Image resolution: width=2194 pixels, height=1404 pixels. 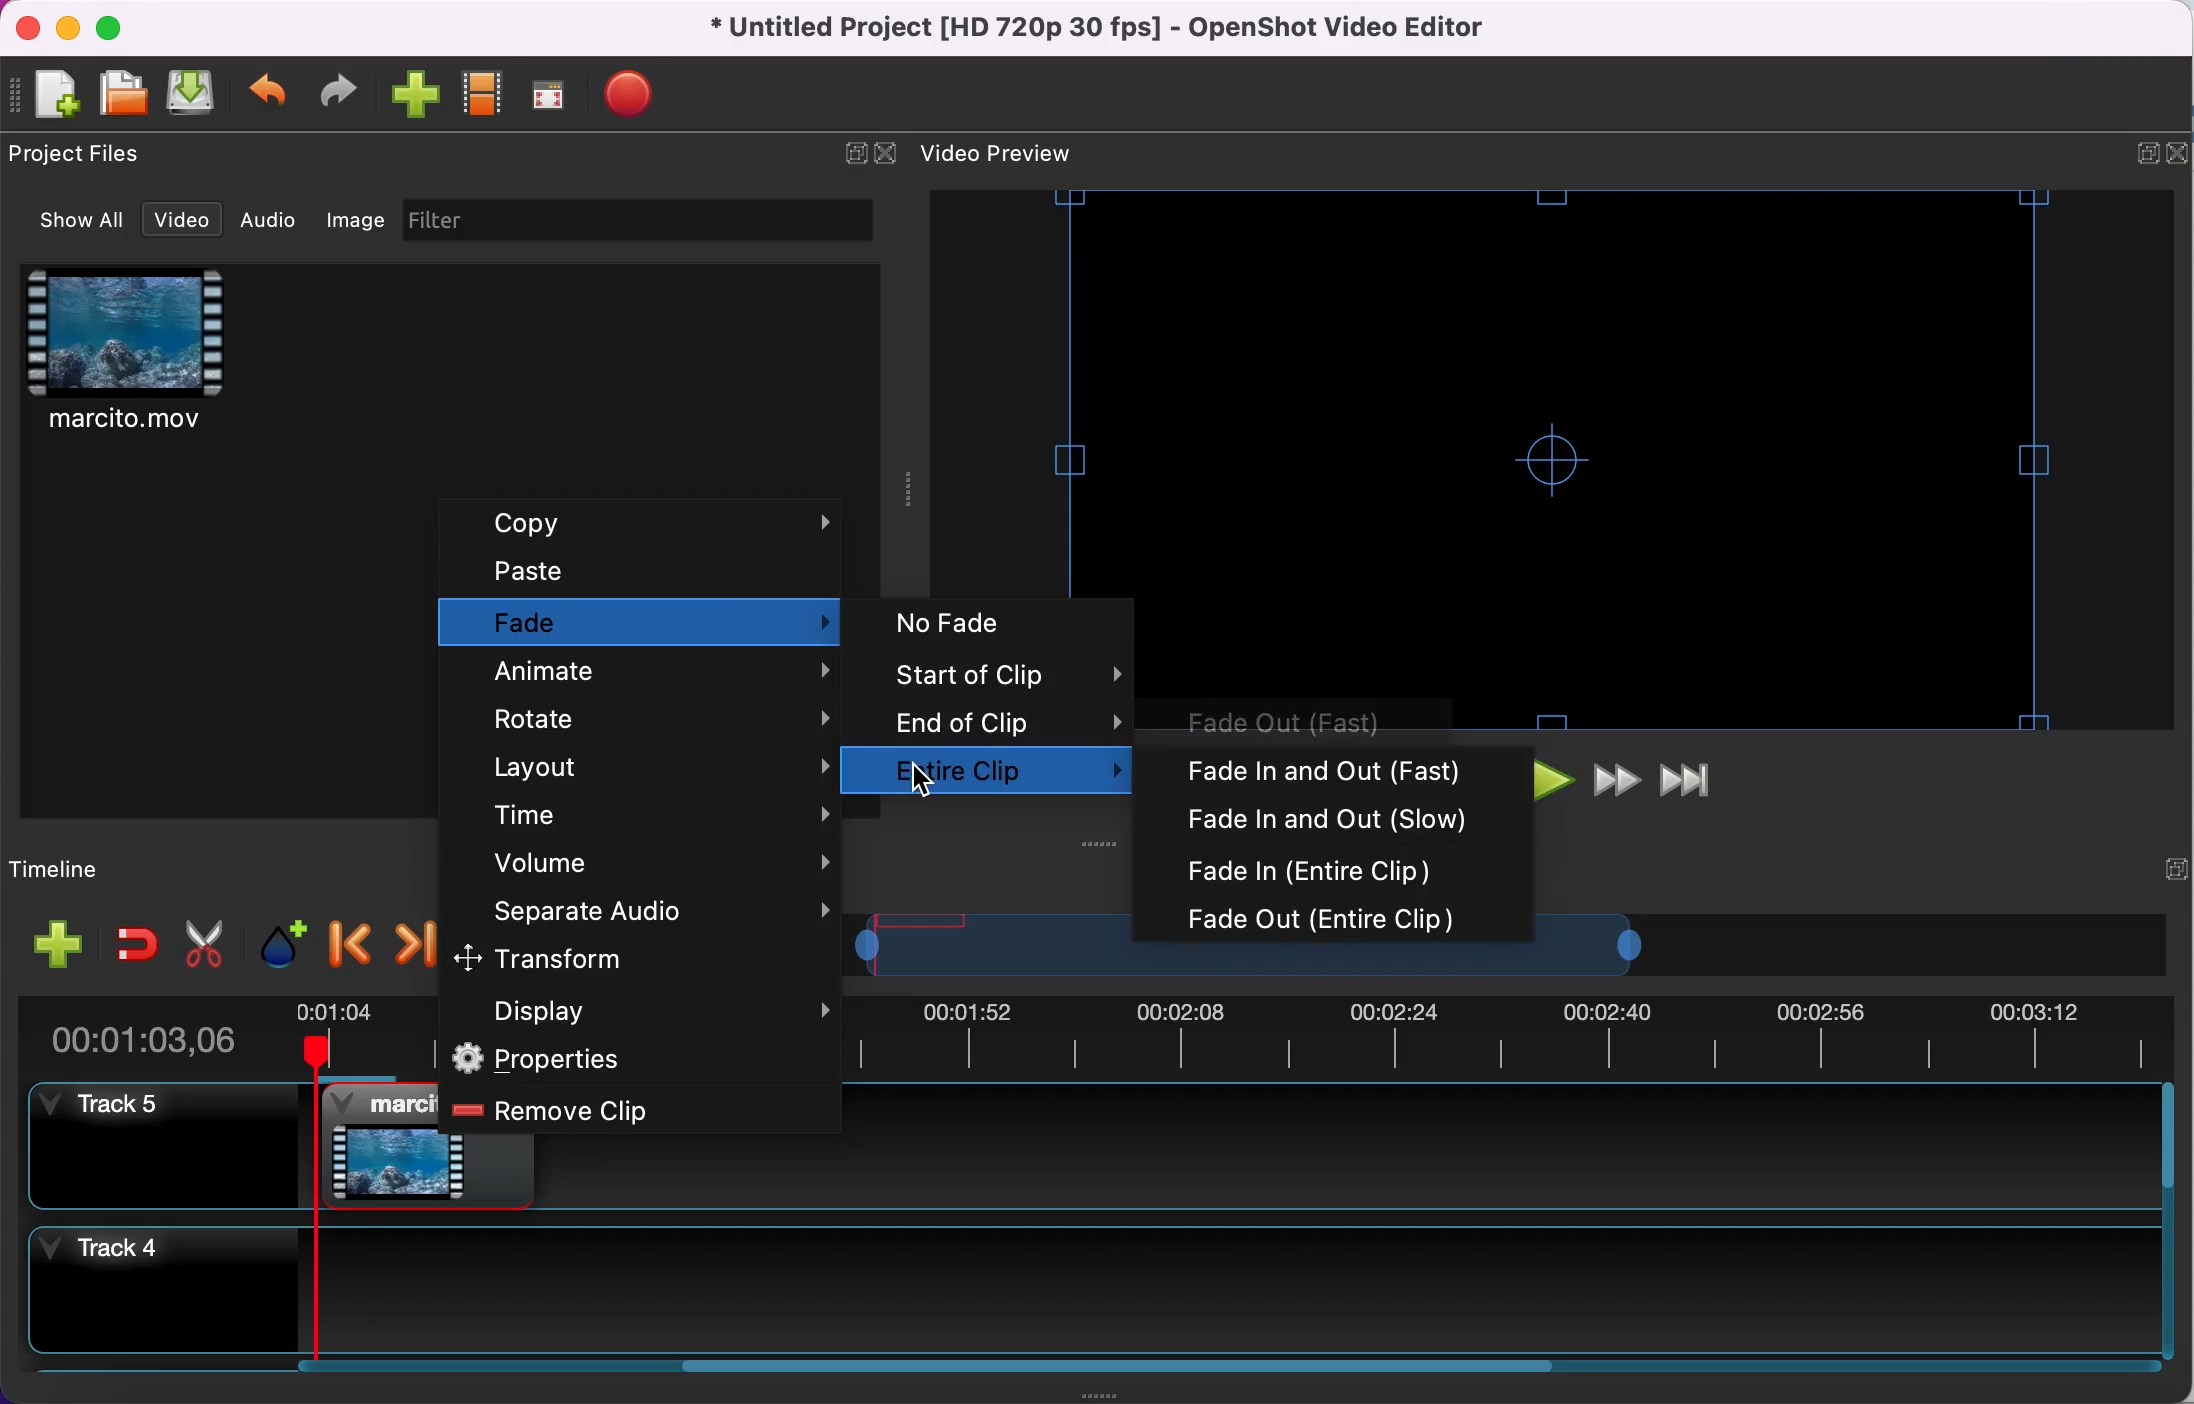 I want to click on add track, so click(x=56, y=944).